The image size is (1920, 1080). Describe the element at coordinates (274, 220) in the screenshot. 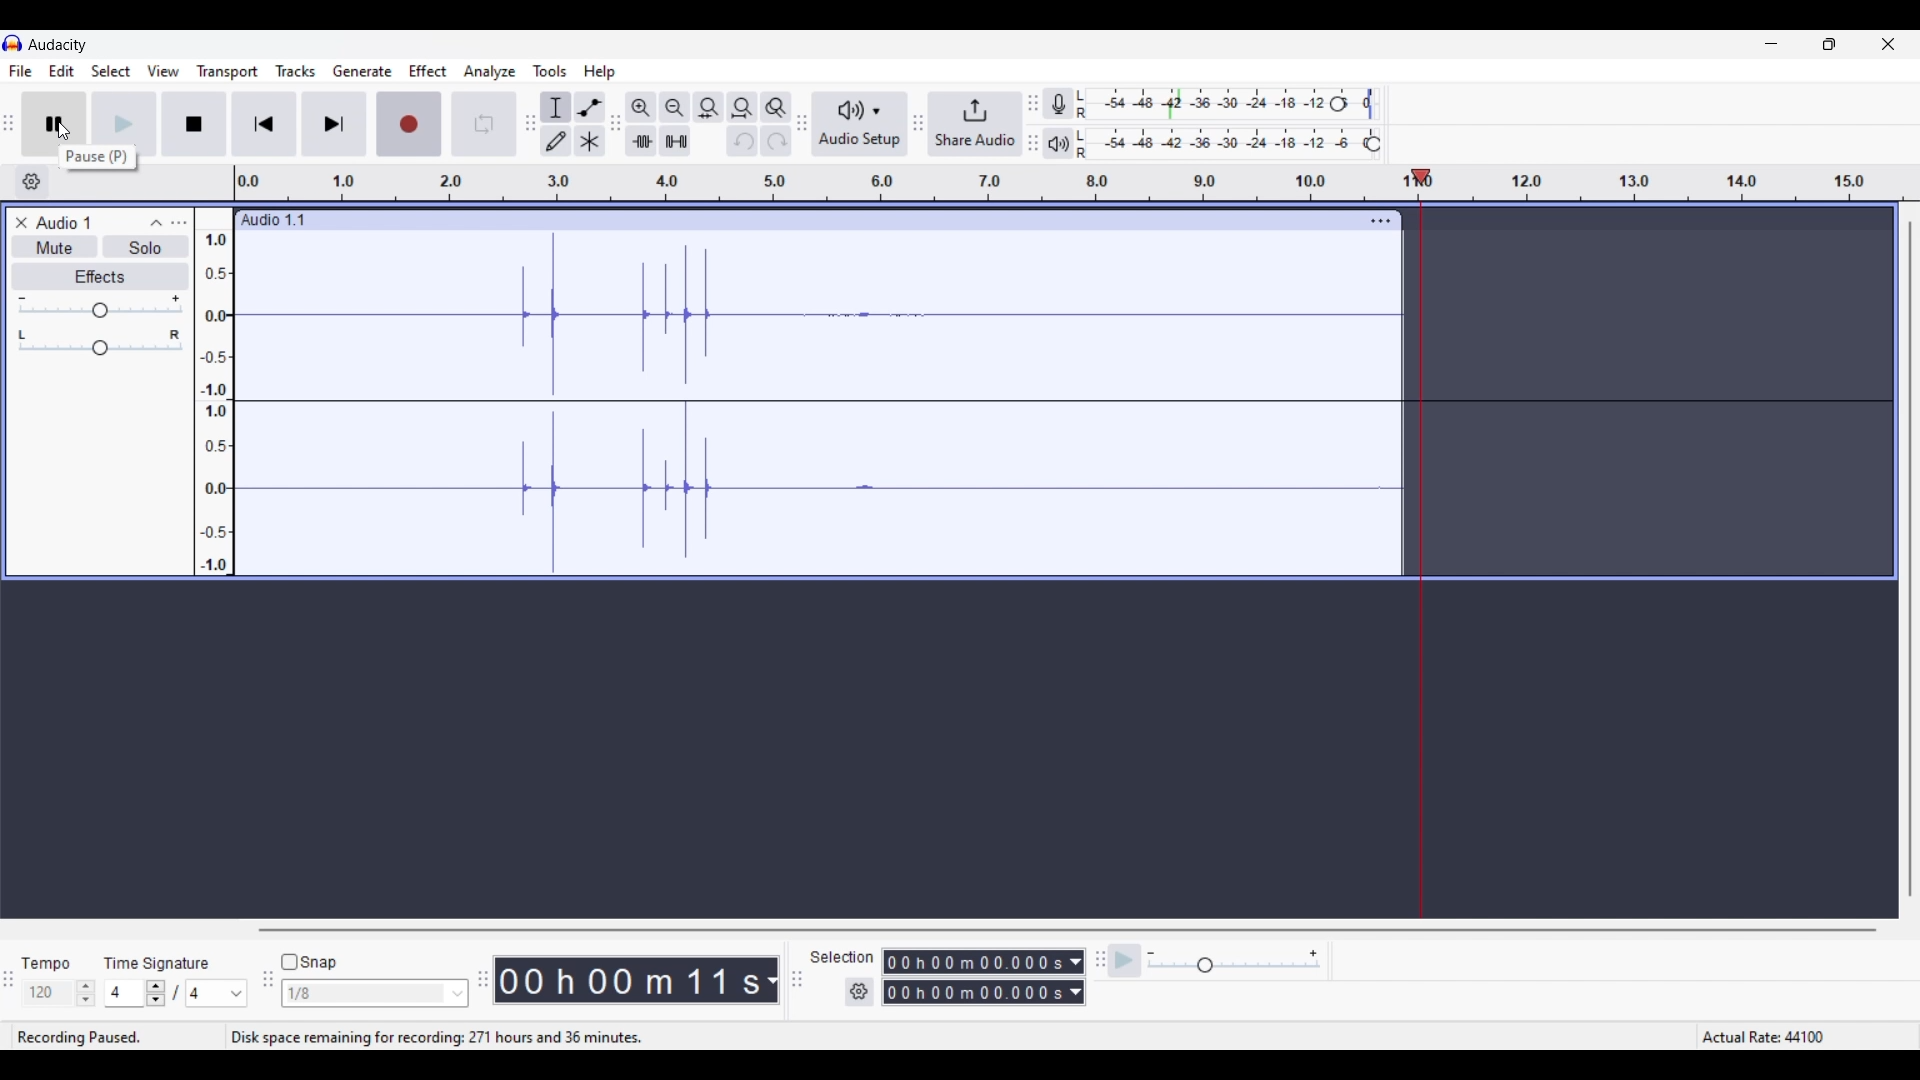

I see `Track name` at that location.